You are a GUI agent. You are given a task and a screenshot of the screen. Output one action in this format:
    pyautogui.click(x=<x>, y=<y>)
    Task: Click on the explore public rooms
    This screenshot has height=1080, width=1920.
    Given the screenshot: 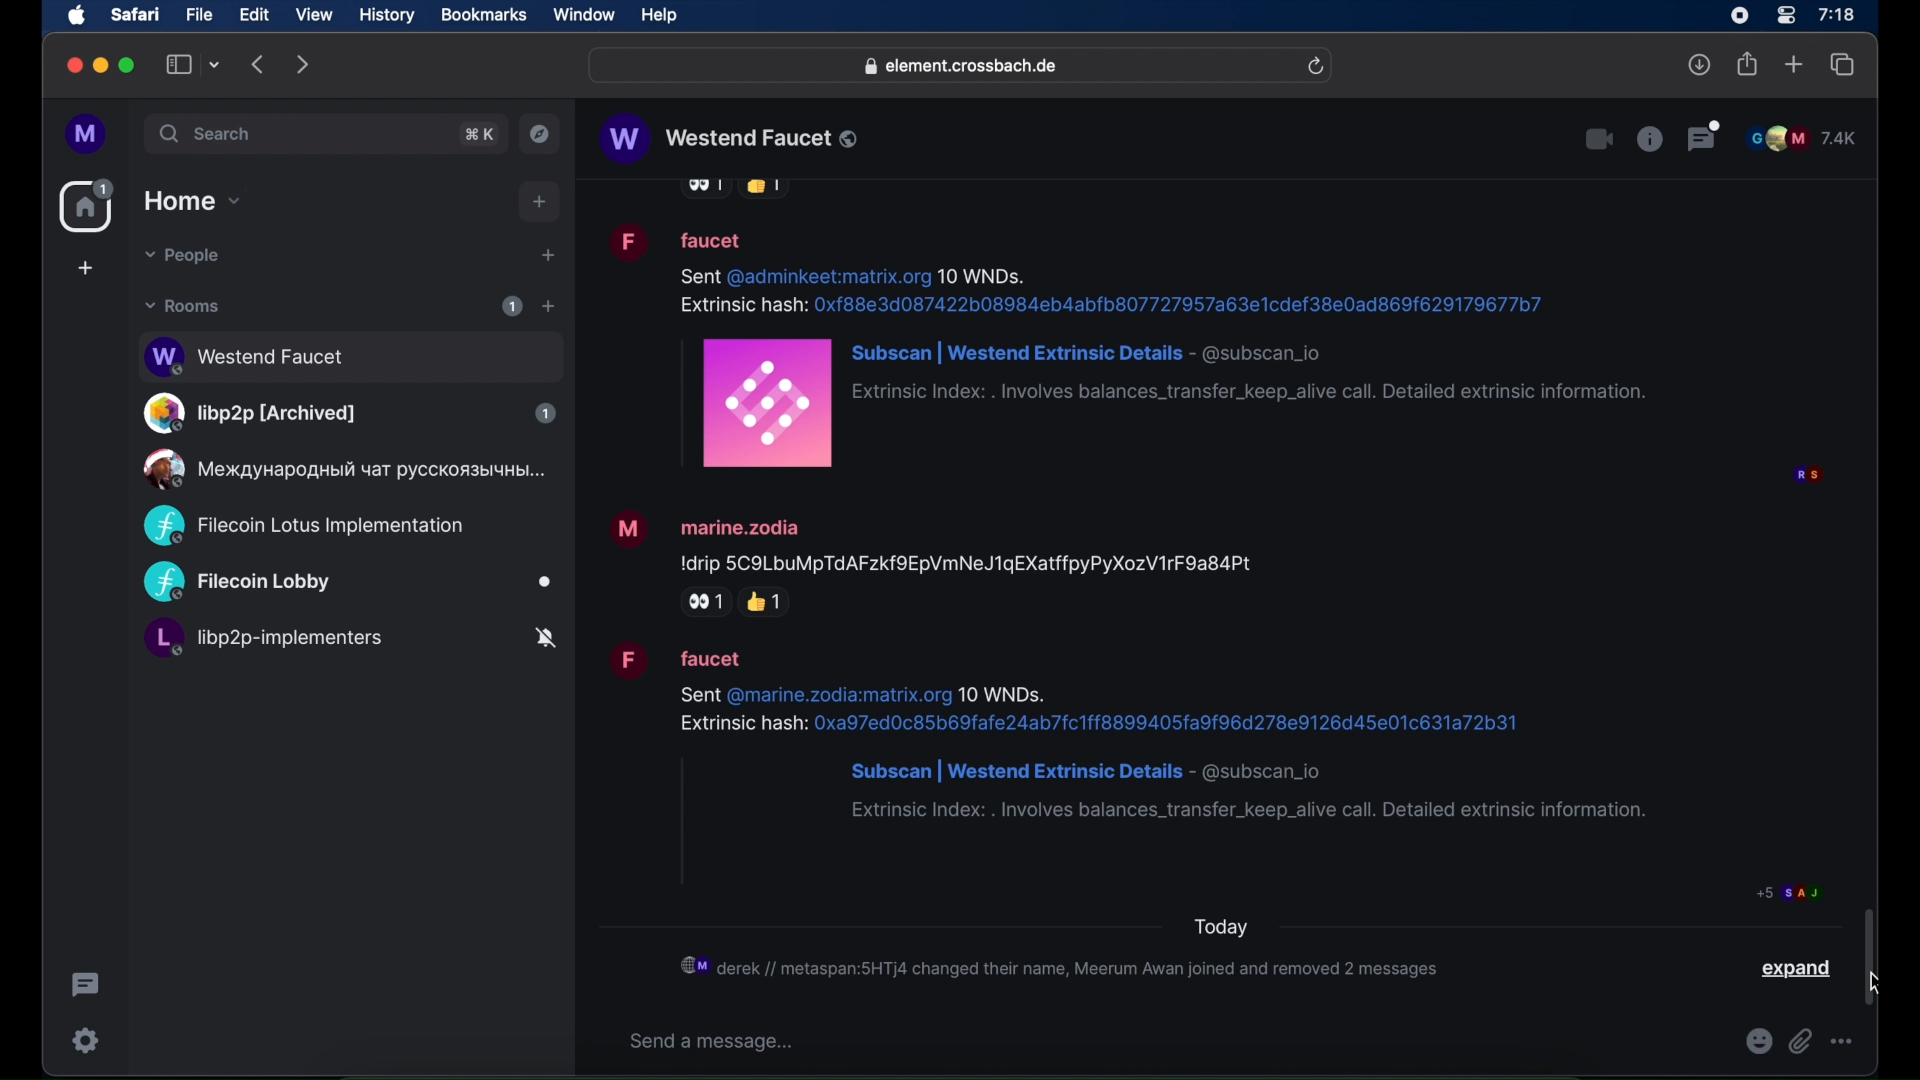 What is the action you would take?
    pyautogui.click(x=540, y=134)
    